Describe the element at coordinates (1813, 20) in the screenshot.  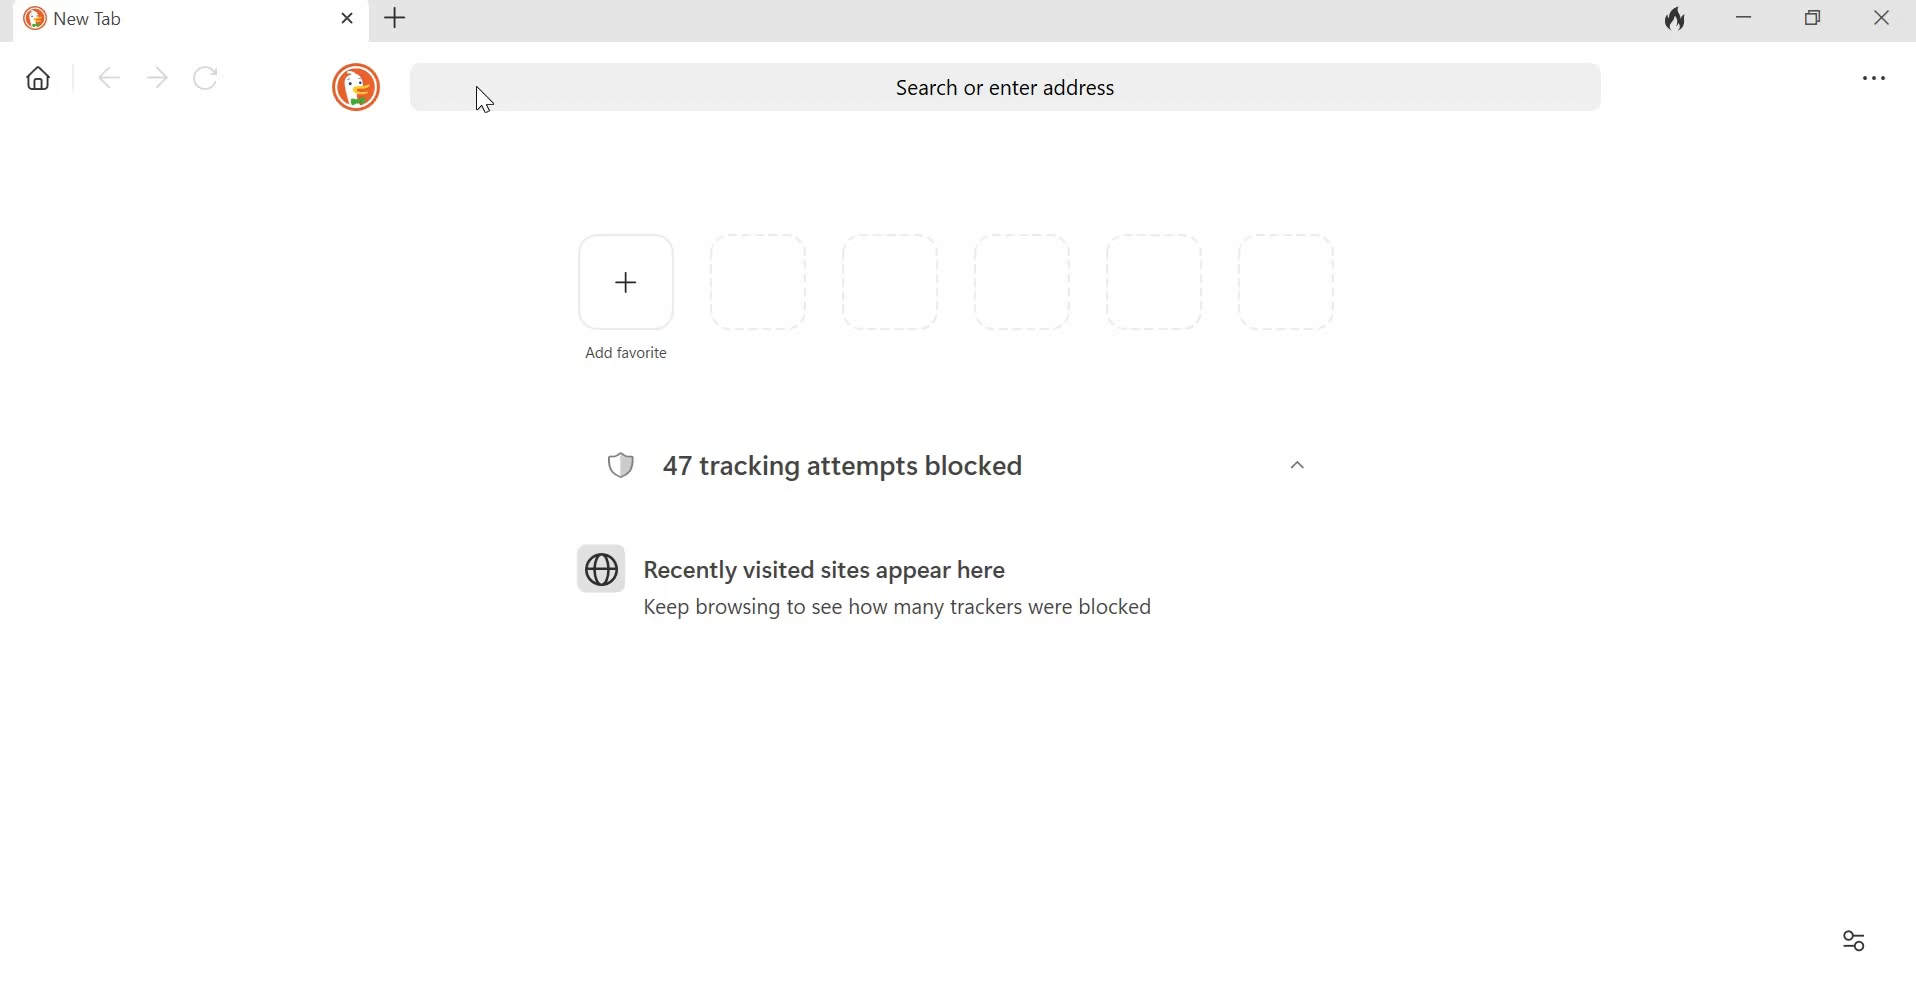
I see `Maximize` at that location.